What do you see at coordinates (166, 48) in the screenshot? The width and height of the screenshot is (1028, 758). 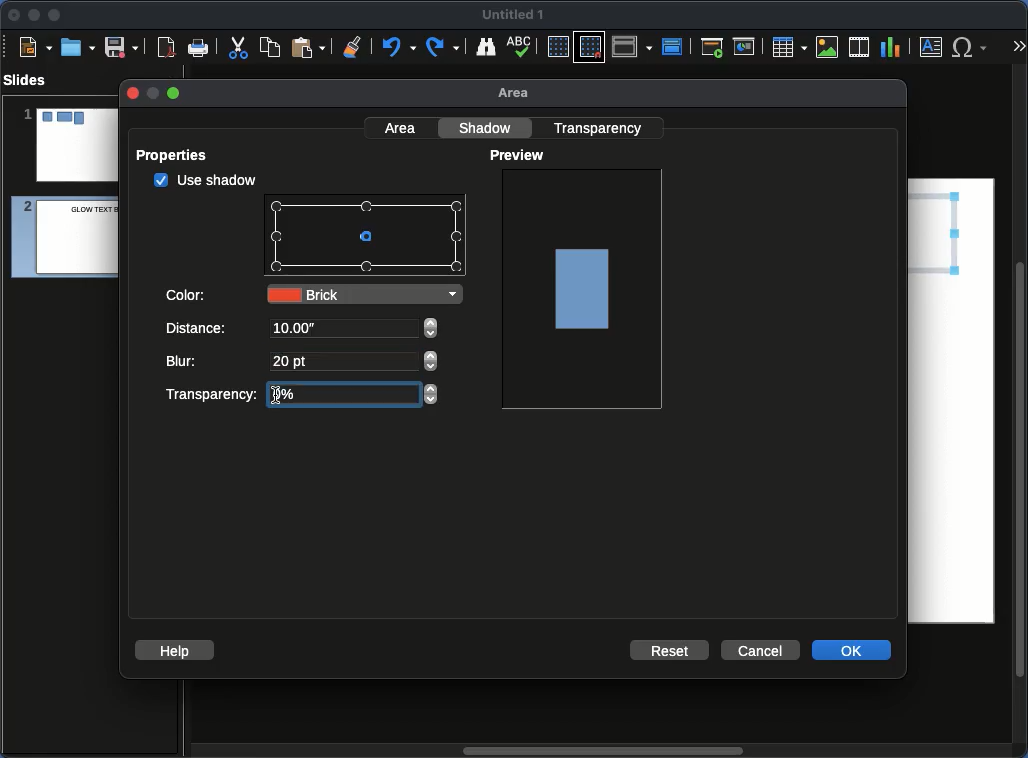 I see `Export as PDF` at bounding box center [166, 48].